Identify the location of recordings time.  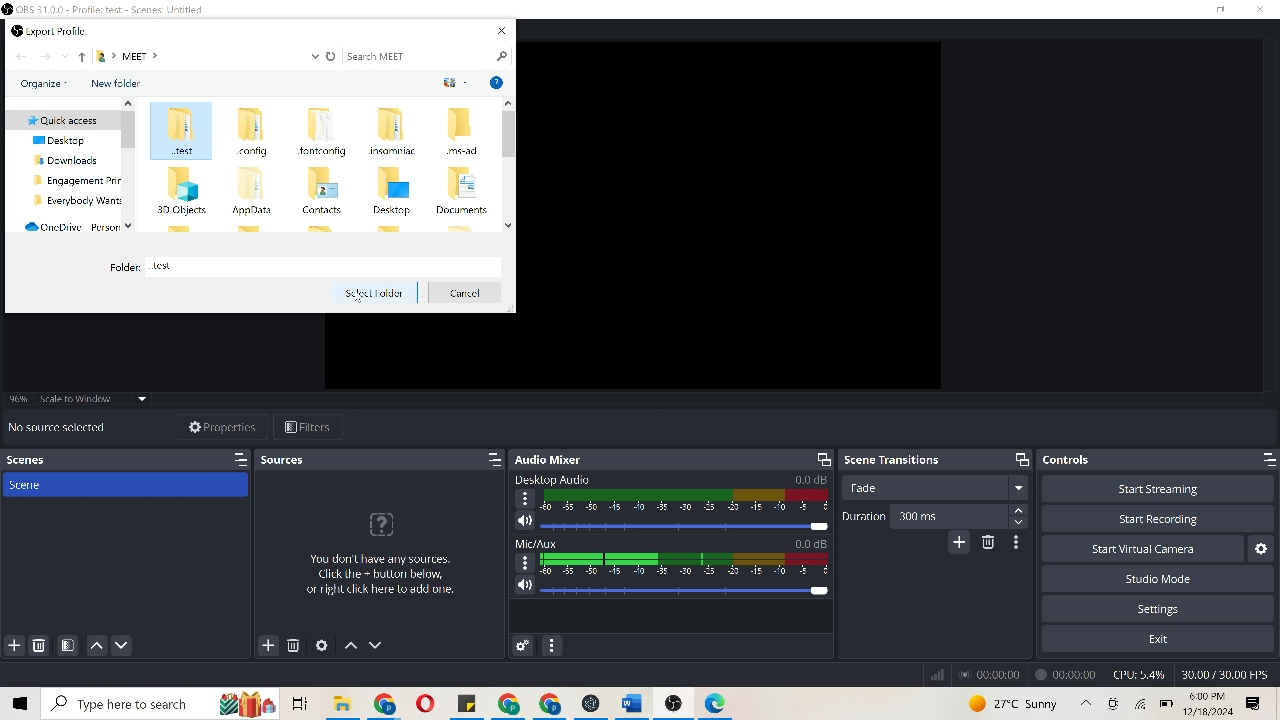
(1031, 673).